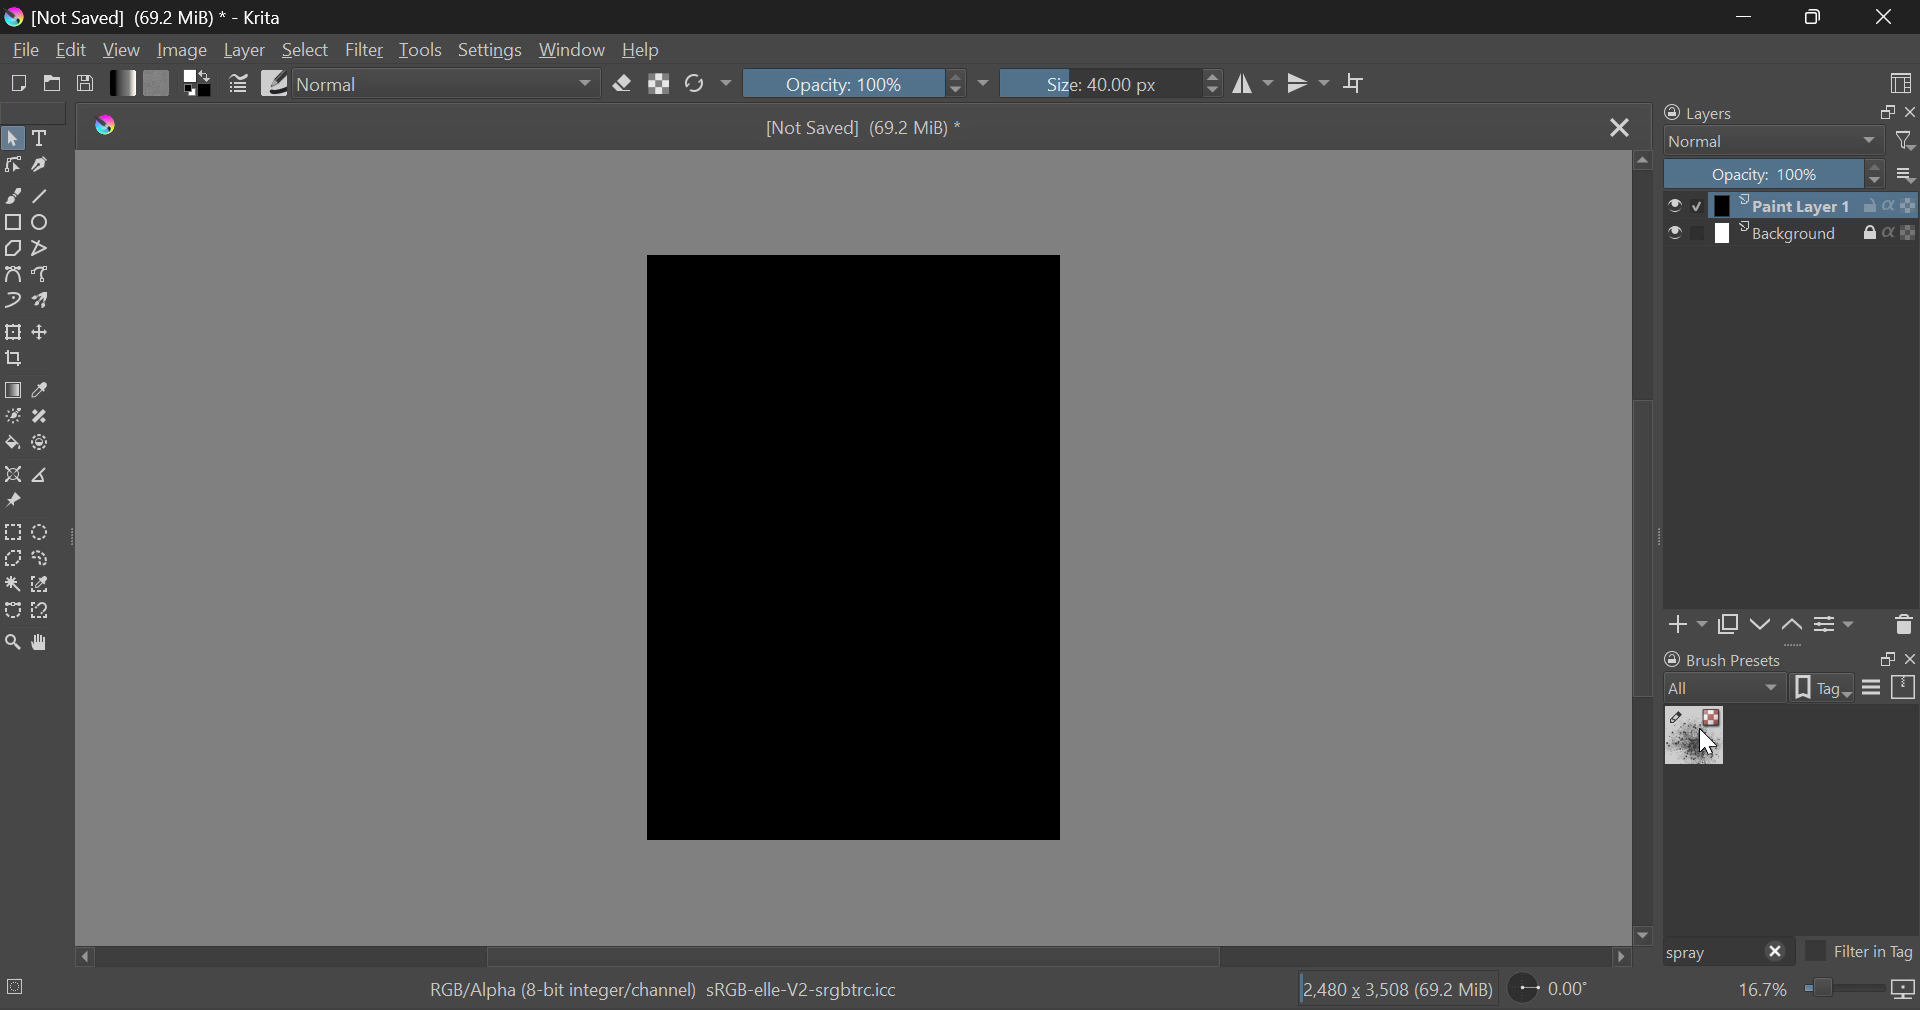 The image size is (1920, 1010). Describe the element at coordinates (199, 84) in the screenshot. I see `Colors in Use` at that location.